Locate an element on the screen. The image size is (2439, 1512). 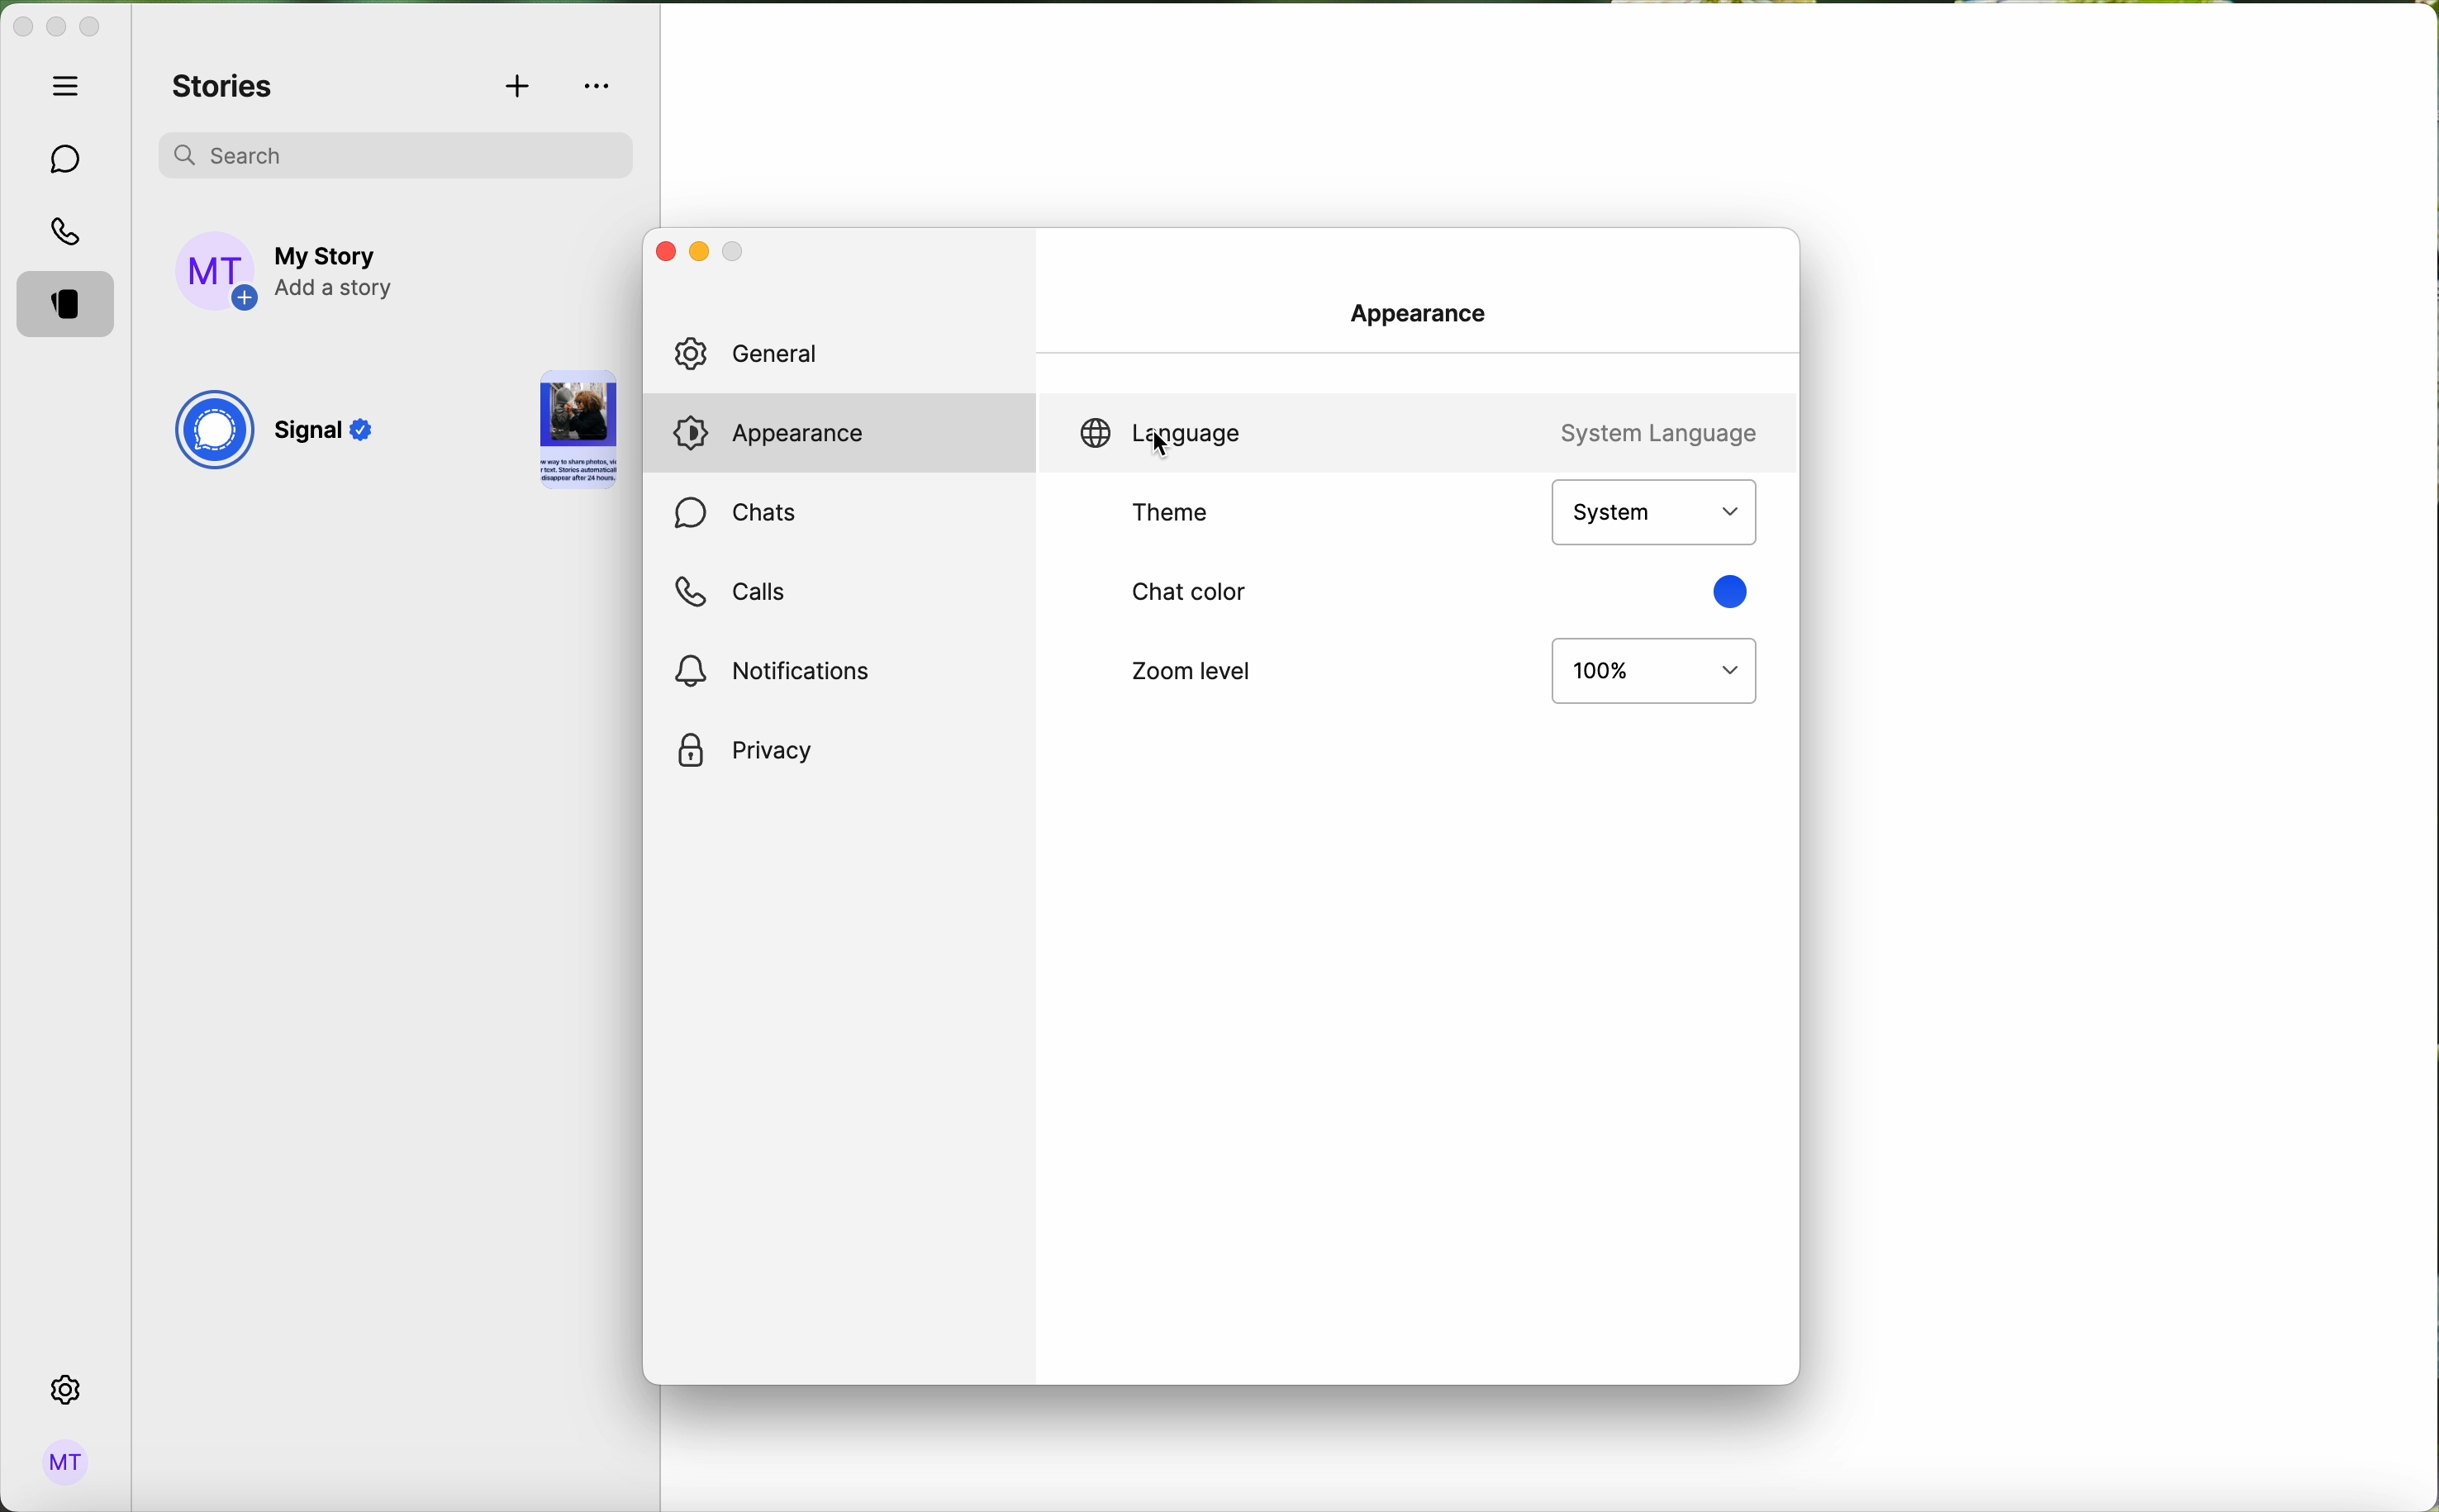
more options is located at coordinates (600, 86).